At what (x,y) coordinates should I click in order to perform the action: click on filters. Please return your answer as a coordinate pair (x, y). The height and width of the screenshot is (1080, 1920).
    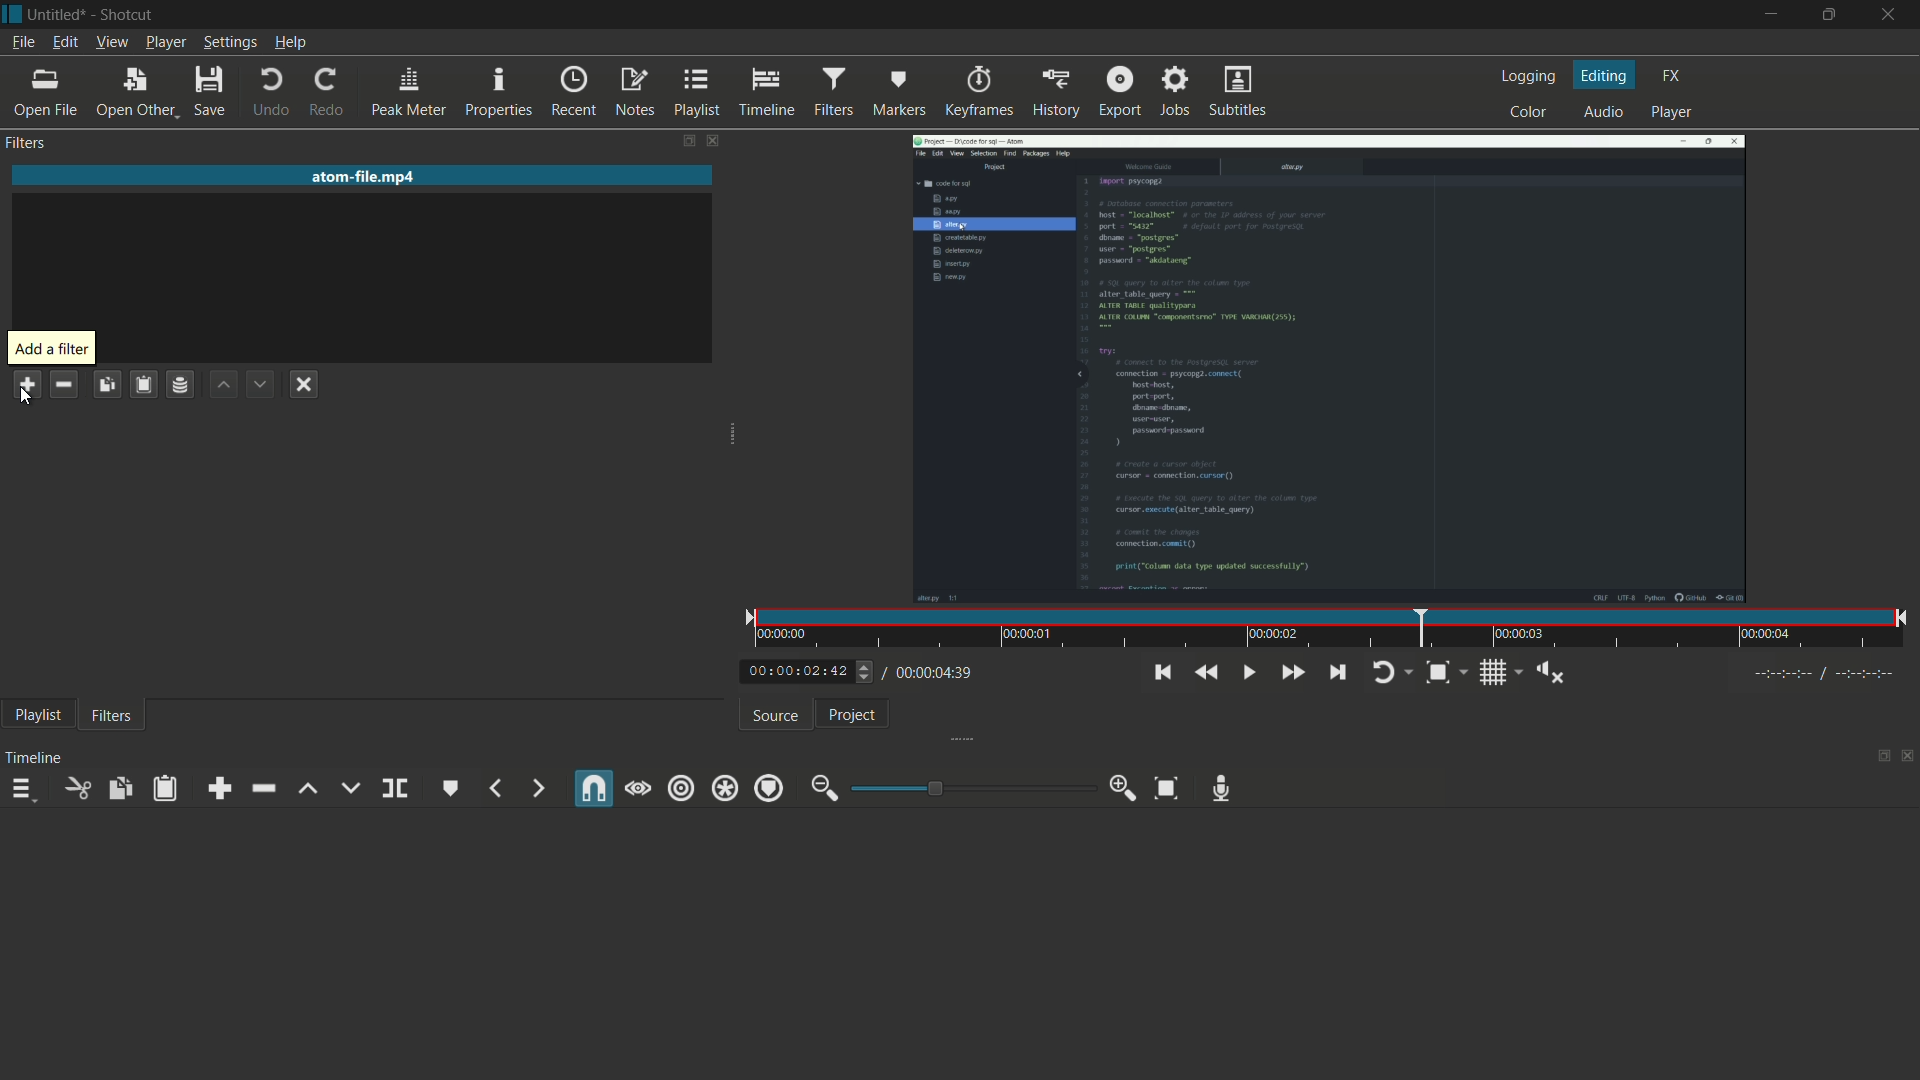
    Looking at the image, I should click on (25, 143).